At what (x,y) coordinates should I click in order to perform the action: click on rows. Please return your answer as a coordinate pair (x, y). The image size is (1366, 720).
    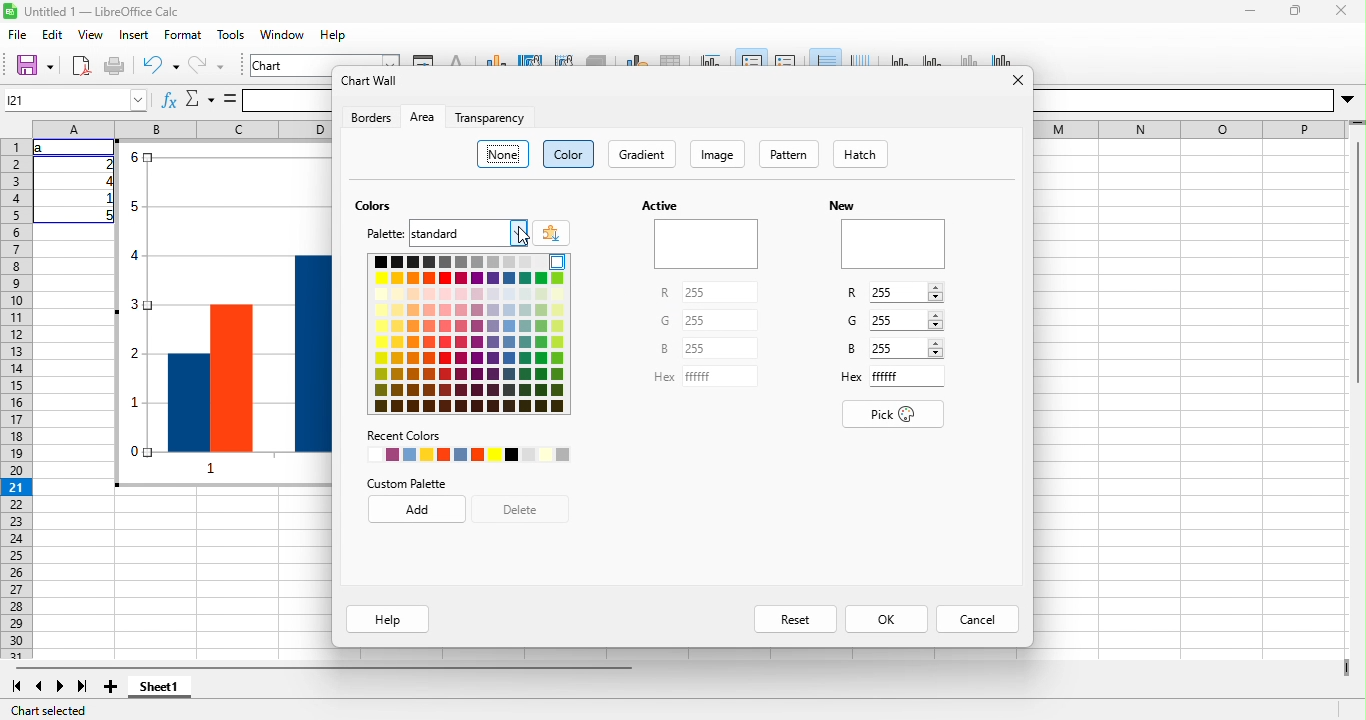
    Looking at the image, I should click on (17, 399).